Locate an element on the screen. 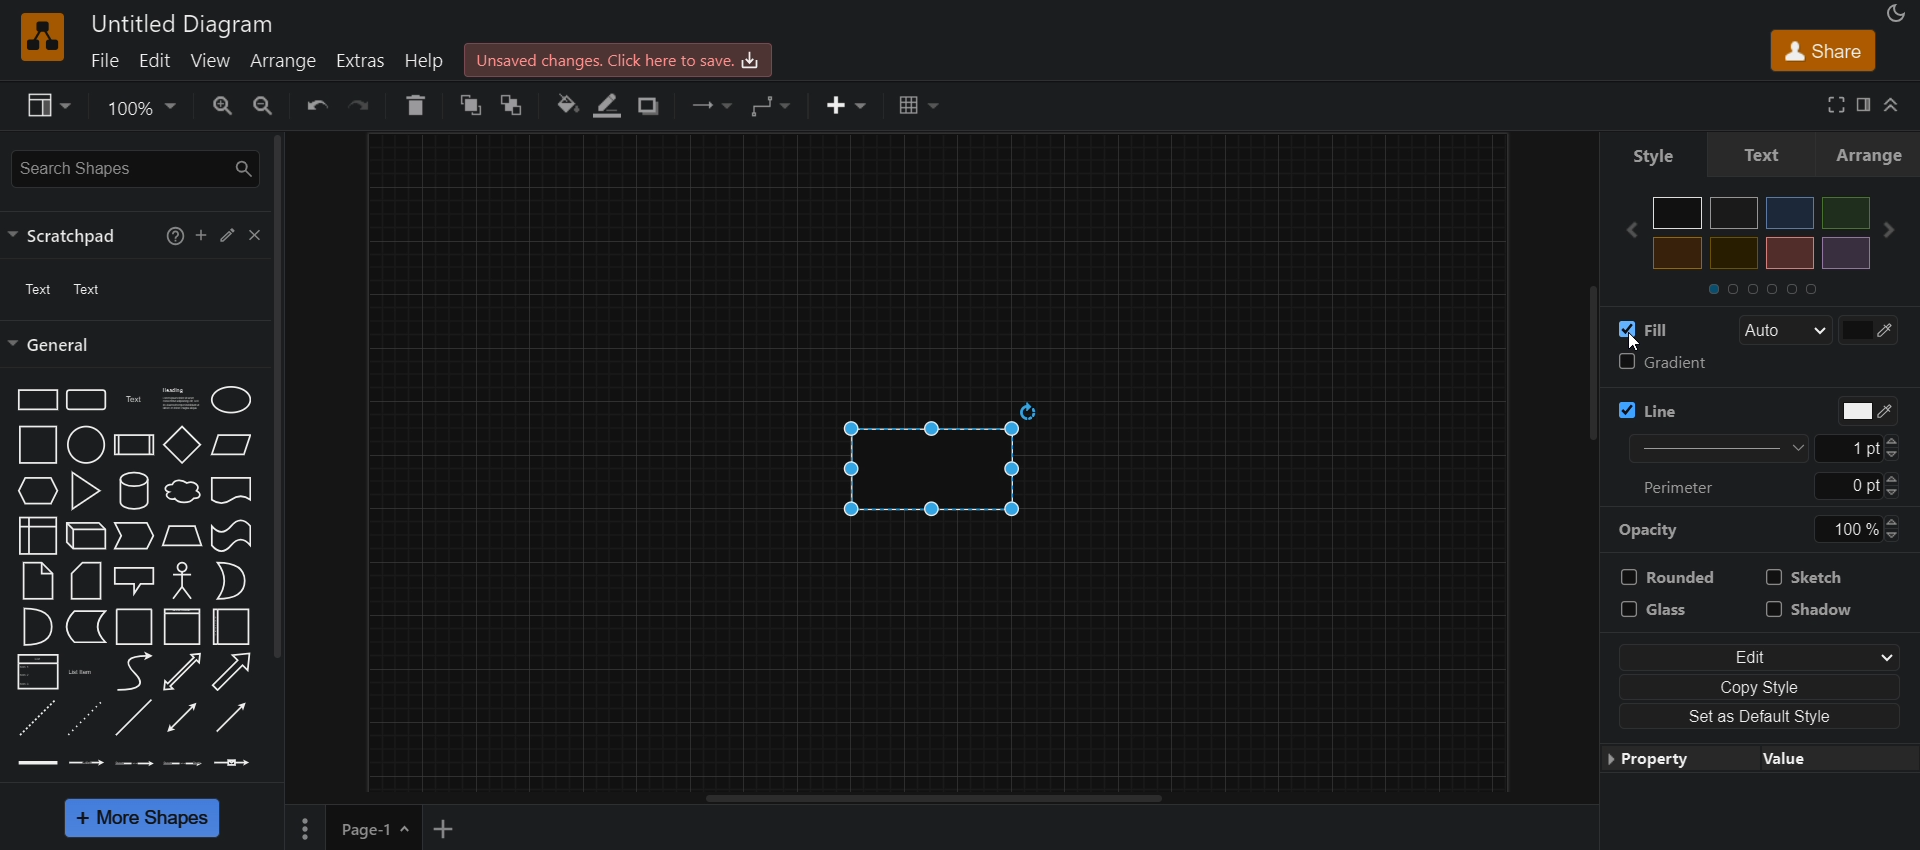 Image resolution: width=1920 pixels, height=850 pixels. current opacity is located at coordinates (1849, 530).